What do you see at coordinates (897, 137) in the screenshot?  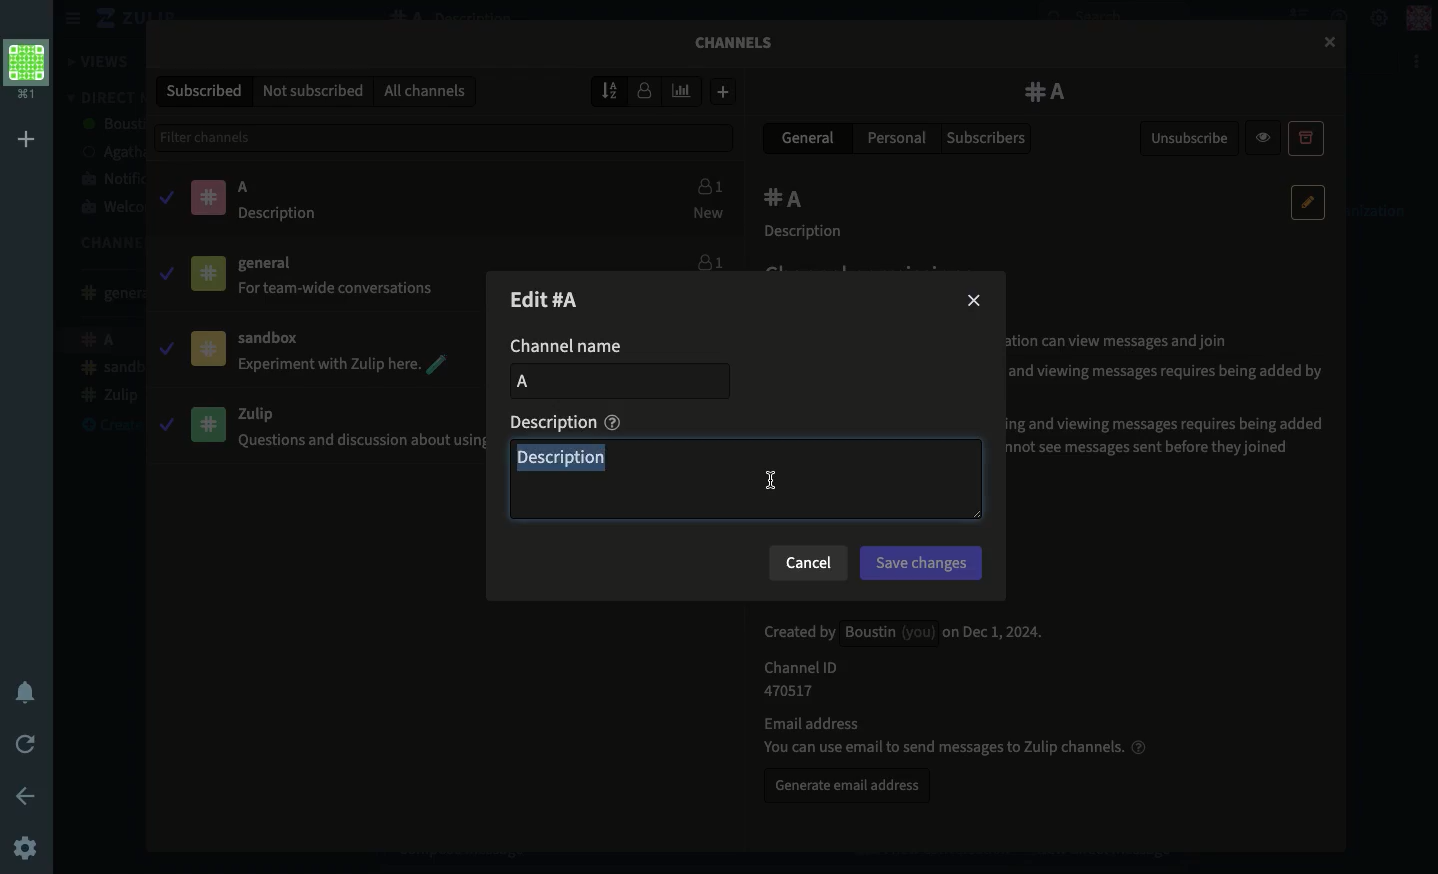 I see `Personal` at bounding box center [897, 137].